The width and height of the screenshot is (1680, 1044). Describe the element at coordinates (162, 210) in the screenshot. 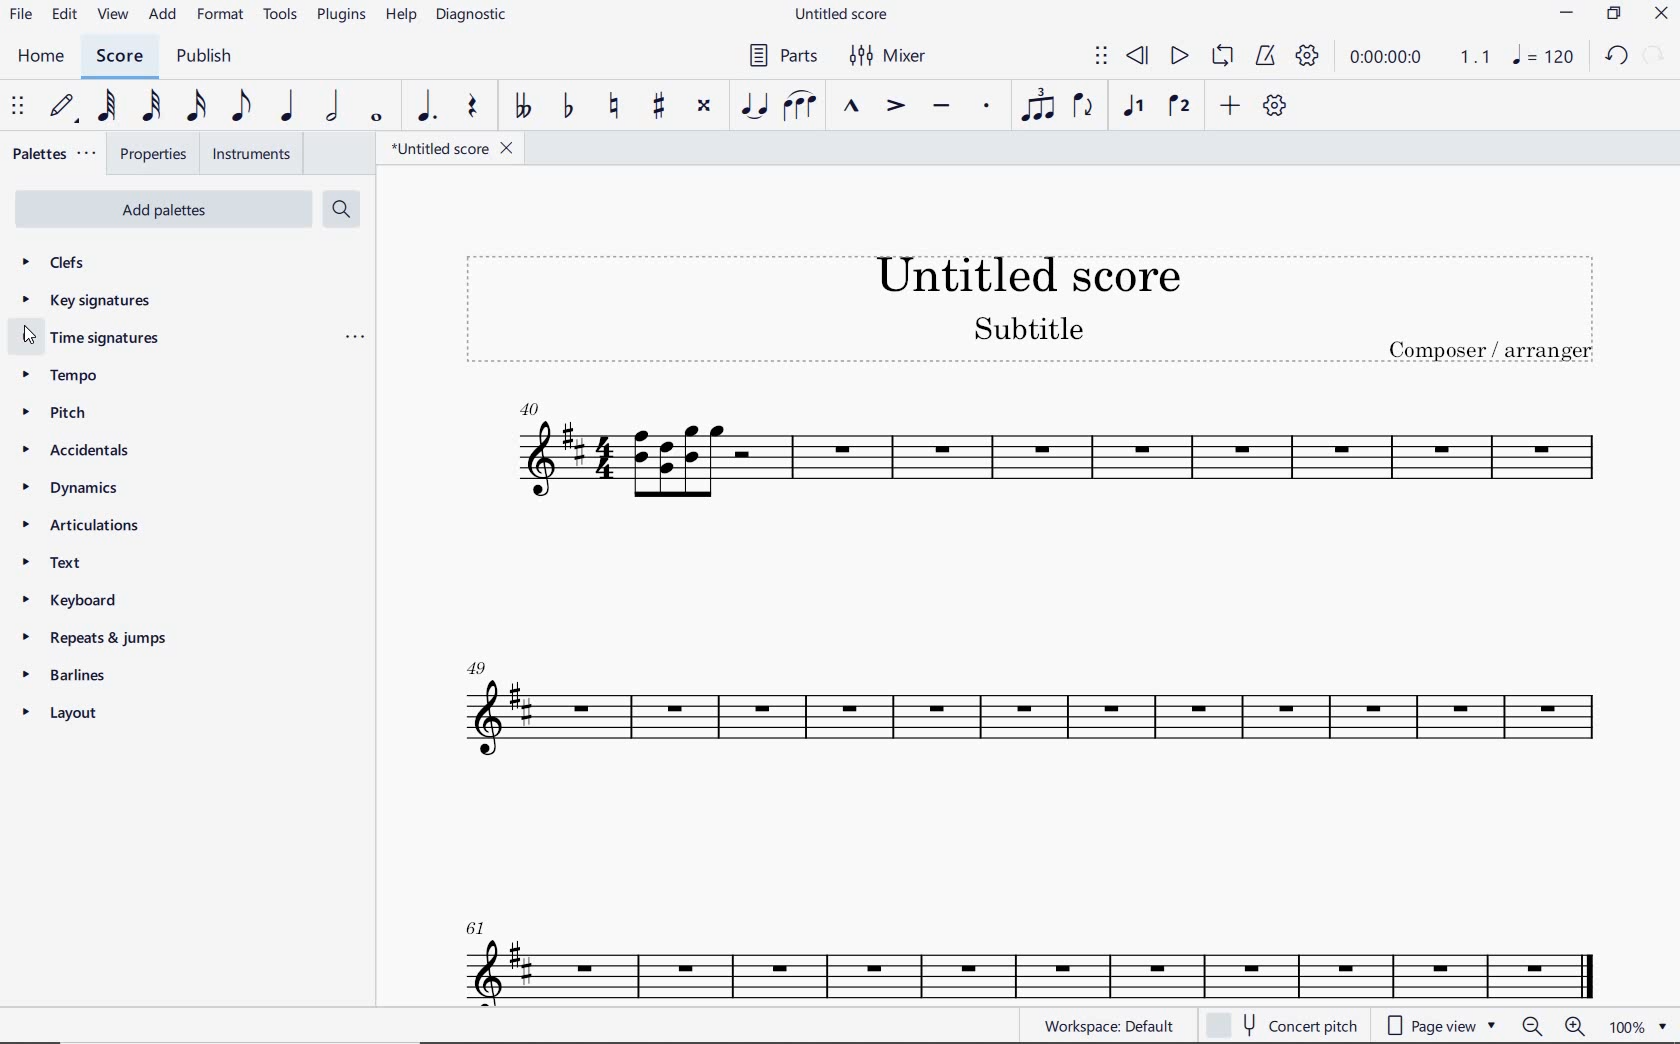

I see `ADD PALETTES` at that location.